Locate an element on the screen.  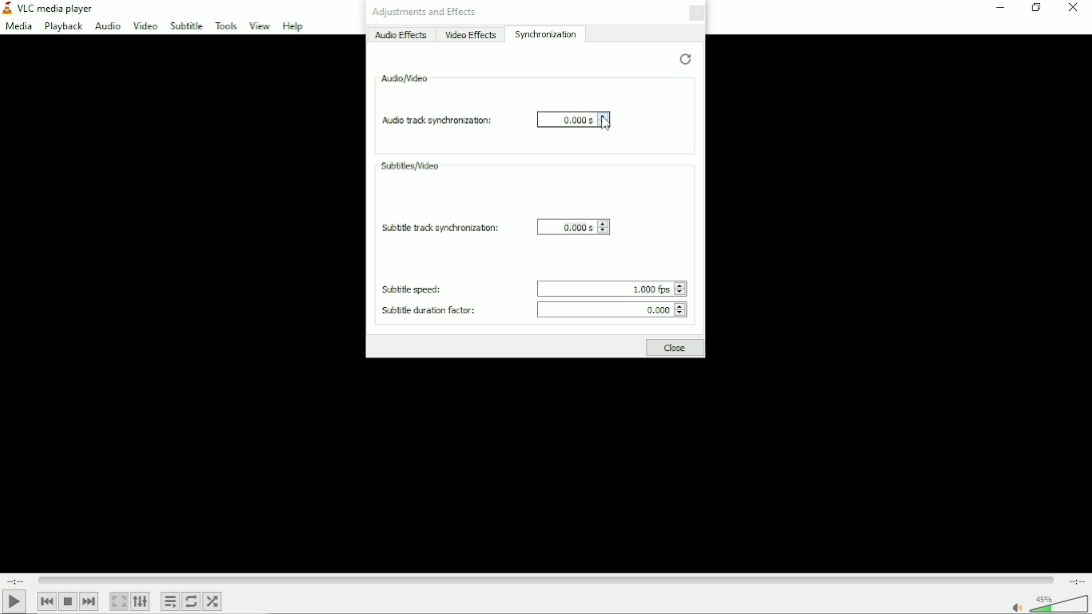
Restore is located at coordinates (685, 57).